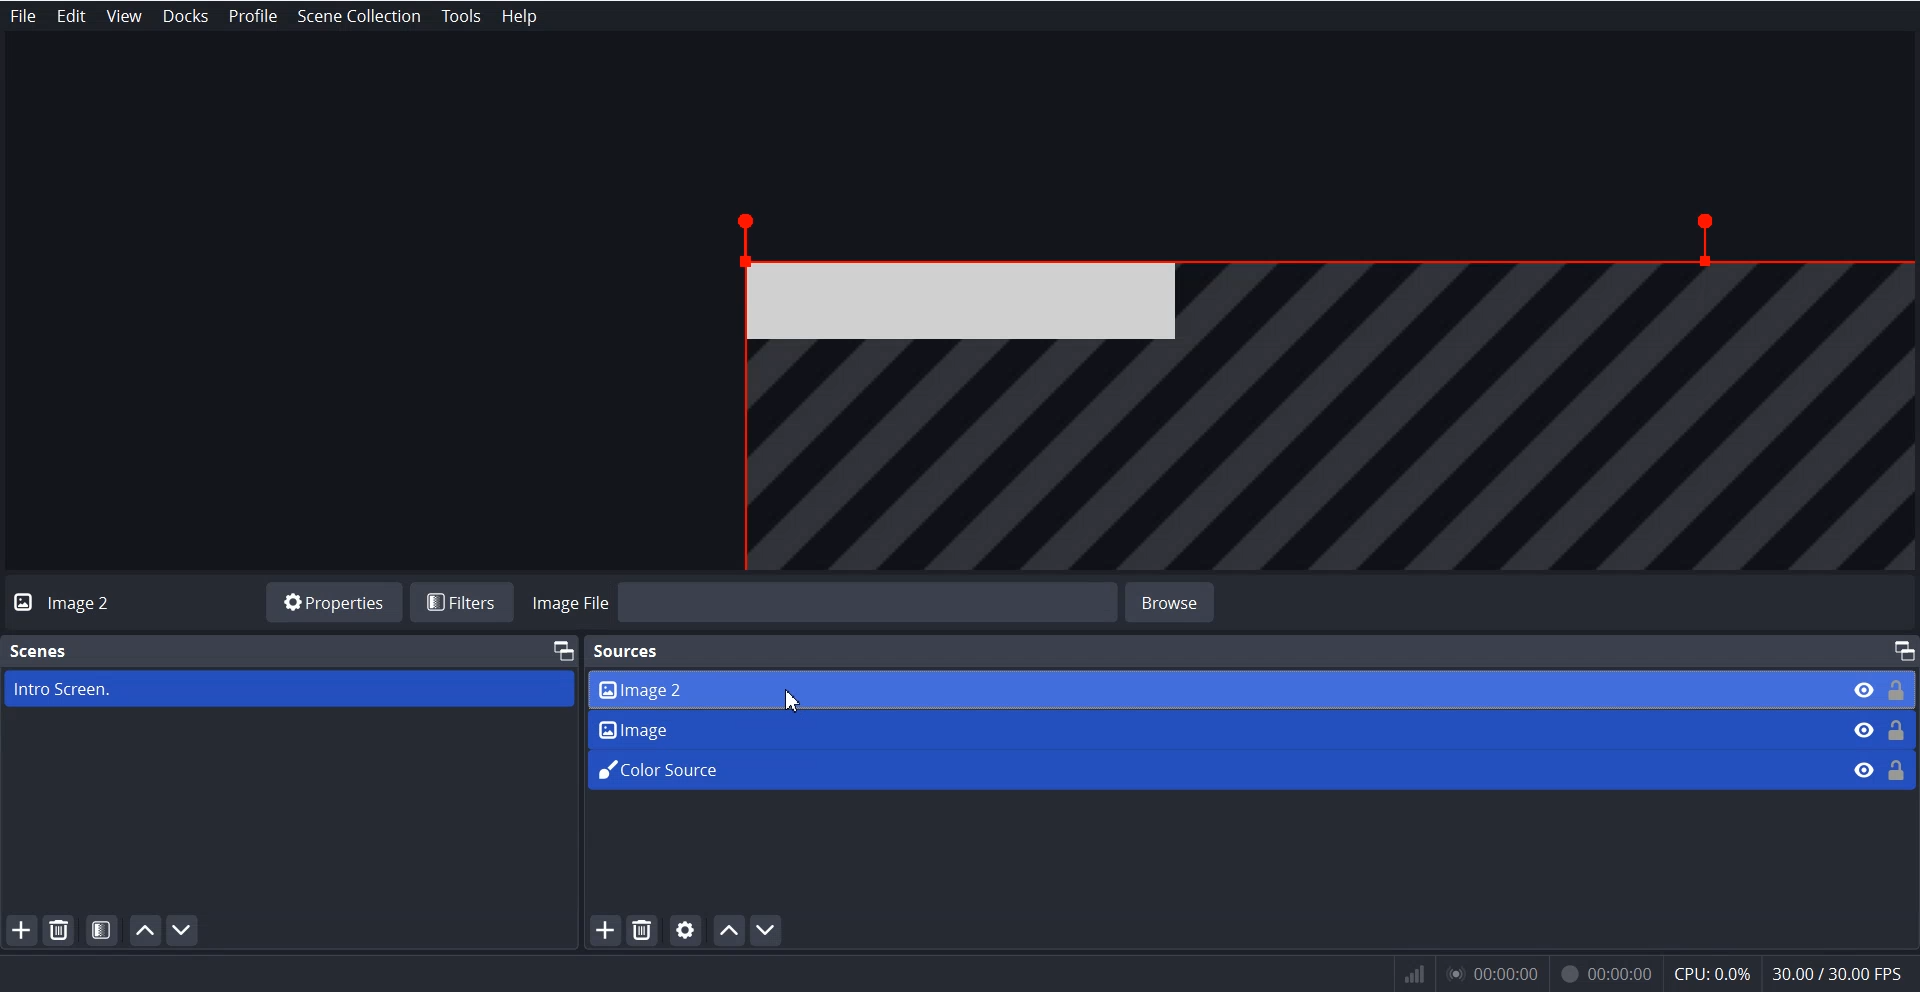 This screenshot has width=1920, height=992. I want to click on Cursor, so click(796, 702).